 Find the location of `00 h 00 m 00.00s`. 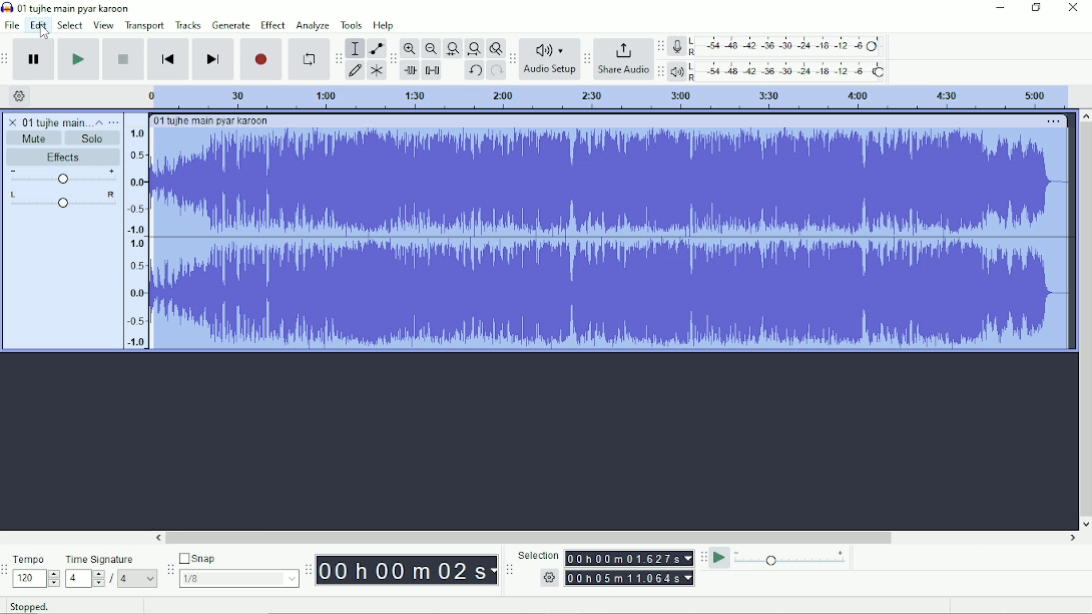

00 h 00 m 00.00s is located at coordinates (630, 558).